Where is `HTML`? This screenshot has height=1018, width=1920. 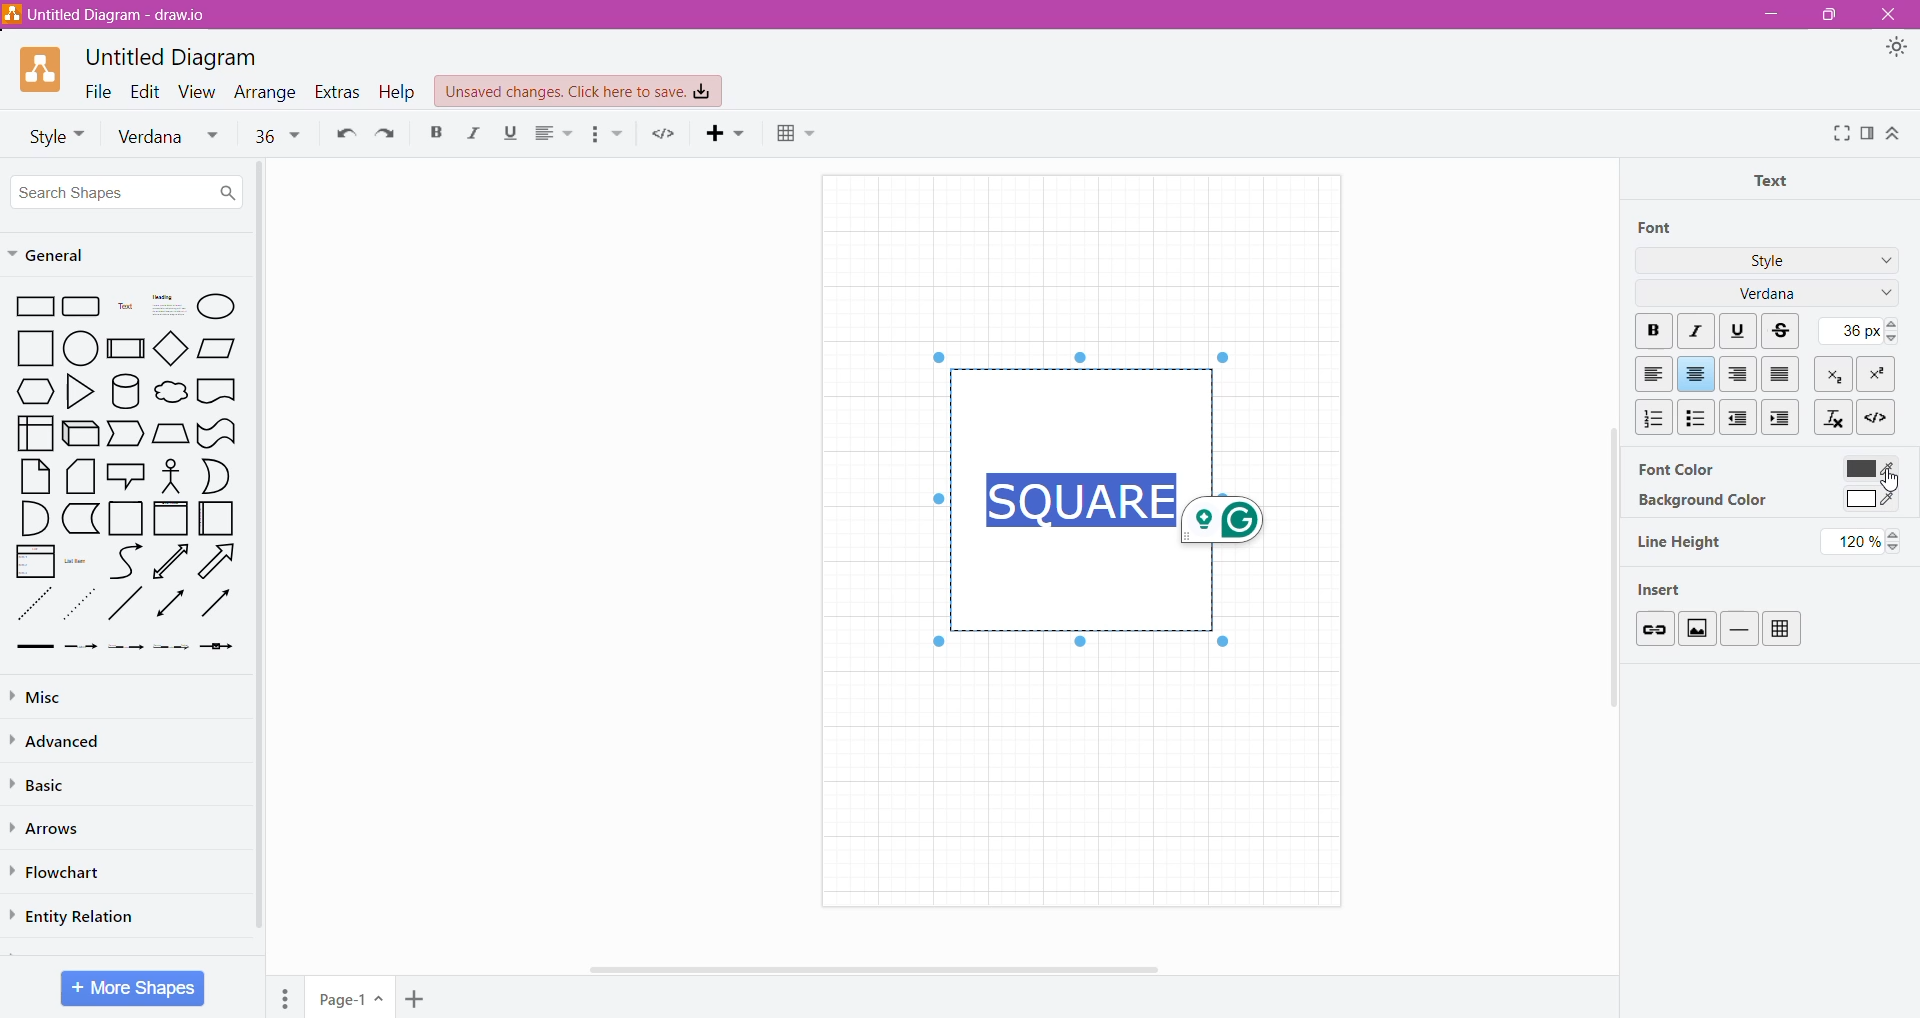 HTML is located at coordinates (664, 133).